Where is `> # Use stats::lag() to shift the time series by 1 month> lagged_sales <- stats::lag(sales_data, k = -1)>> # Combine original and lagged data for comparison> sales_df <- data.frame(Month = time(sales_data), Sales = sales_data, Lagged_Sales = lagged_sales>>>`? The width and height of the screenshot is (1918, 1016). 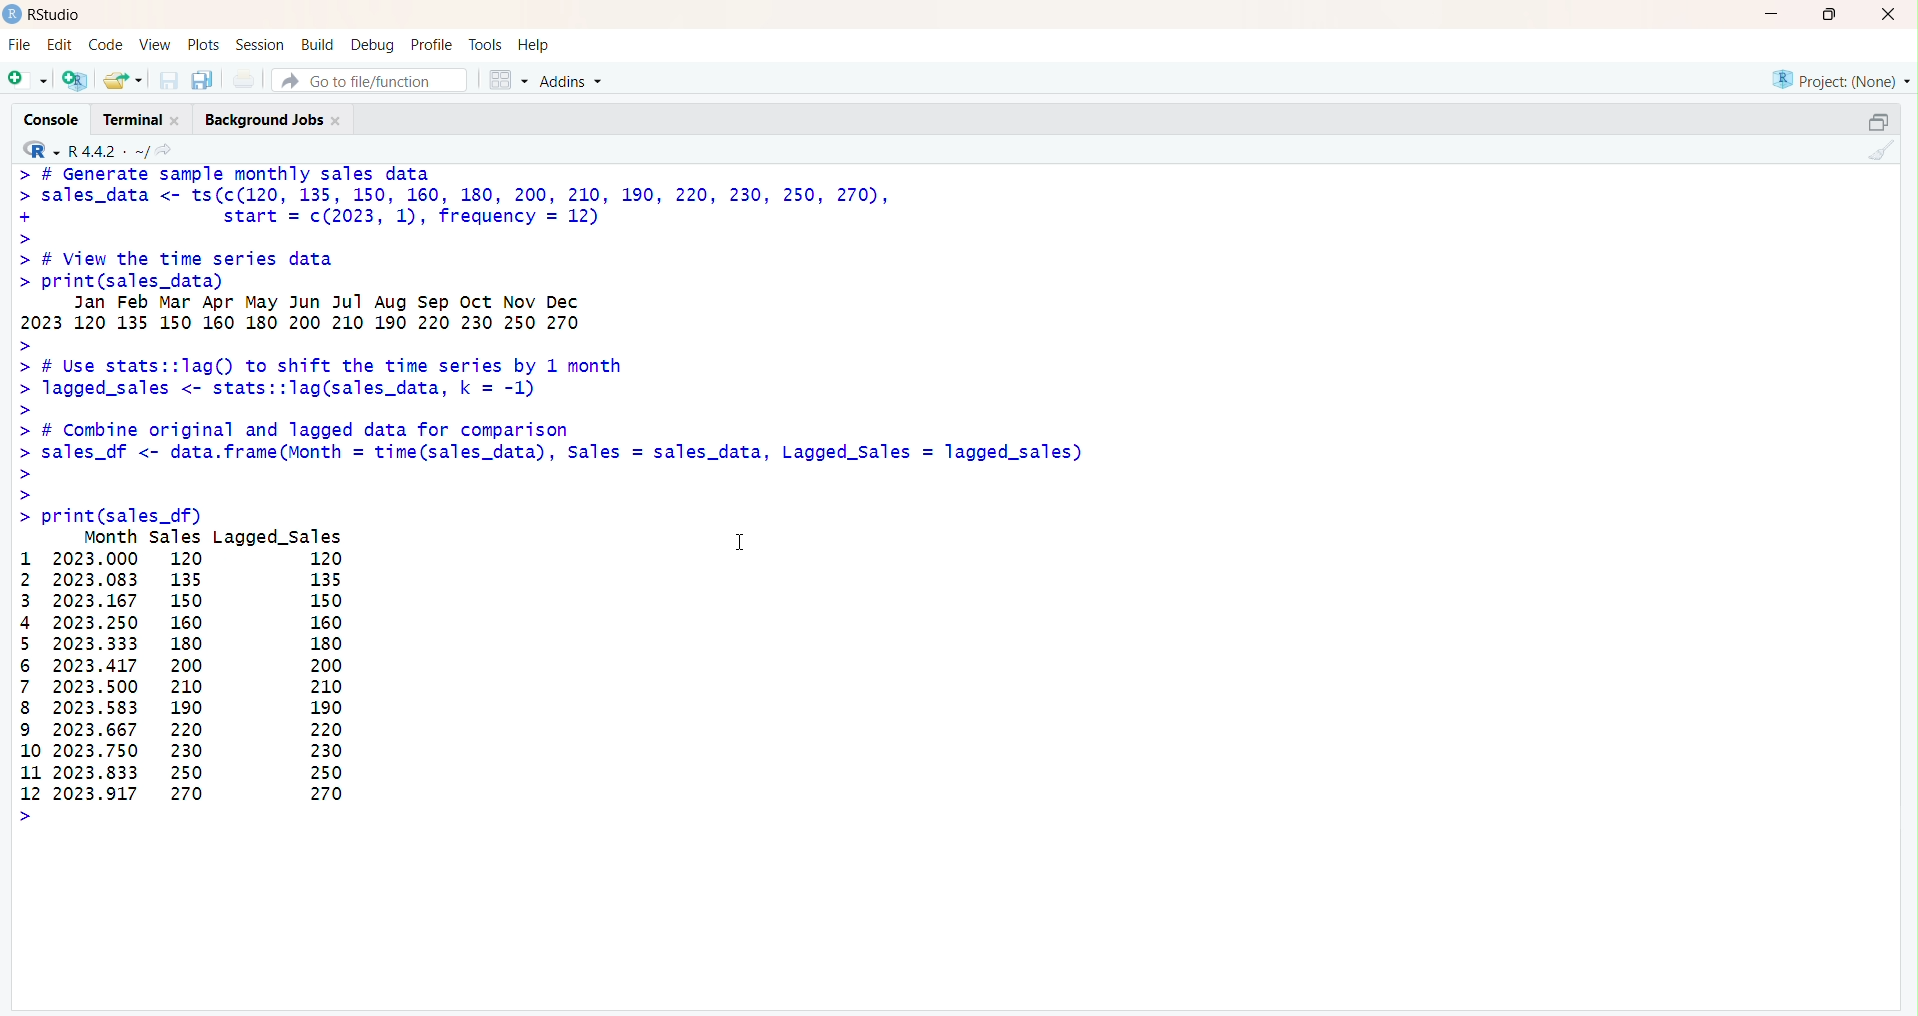 > # Use stats::lag() to shift the time series by 1 month> lagged_sales <- stats::lag(sales_data, k = -1)>> # Combine original and lagged data for comparison> sales_df <- data.frame(Month = time(sales_data), Sales = sales_data, Lagged_Sales = lagged_sales>>> is located at coordinates (550, 421).